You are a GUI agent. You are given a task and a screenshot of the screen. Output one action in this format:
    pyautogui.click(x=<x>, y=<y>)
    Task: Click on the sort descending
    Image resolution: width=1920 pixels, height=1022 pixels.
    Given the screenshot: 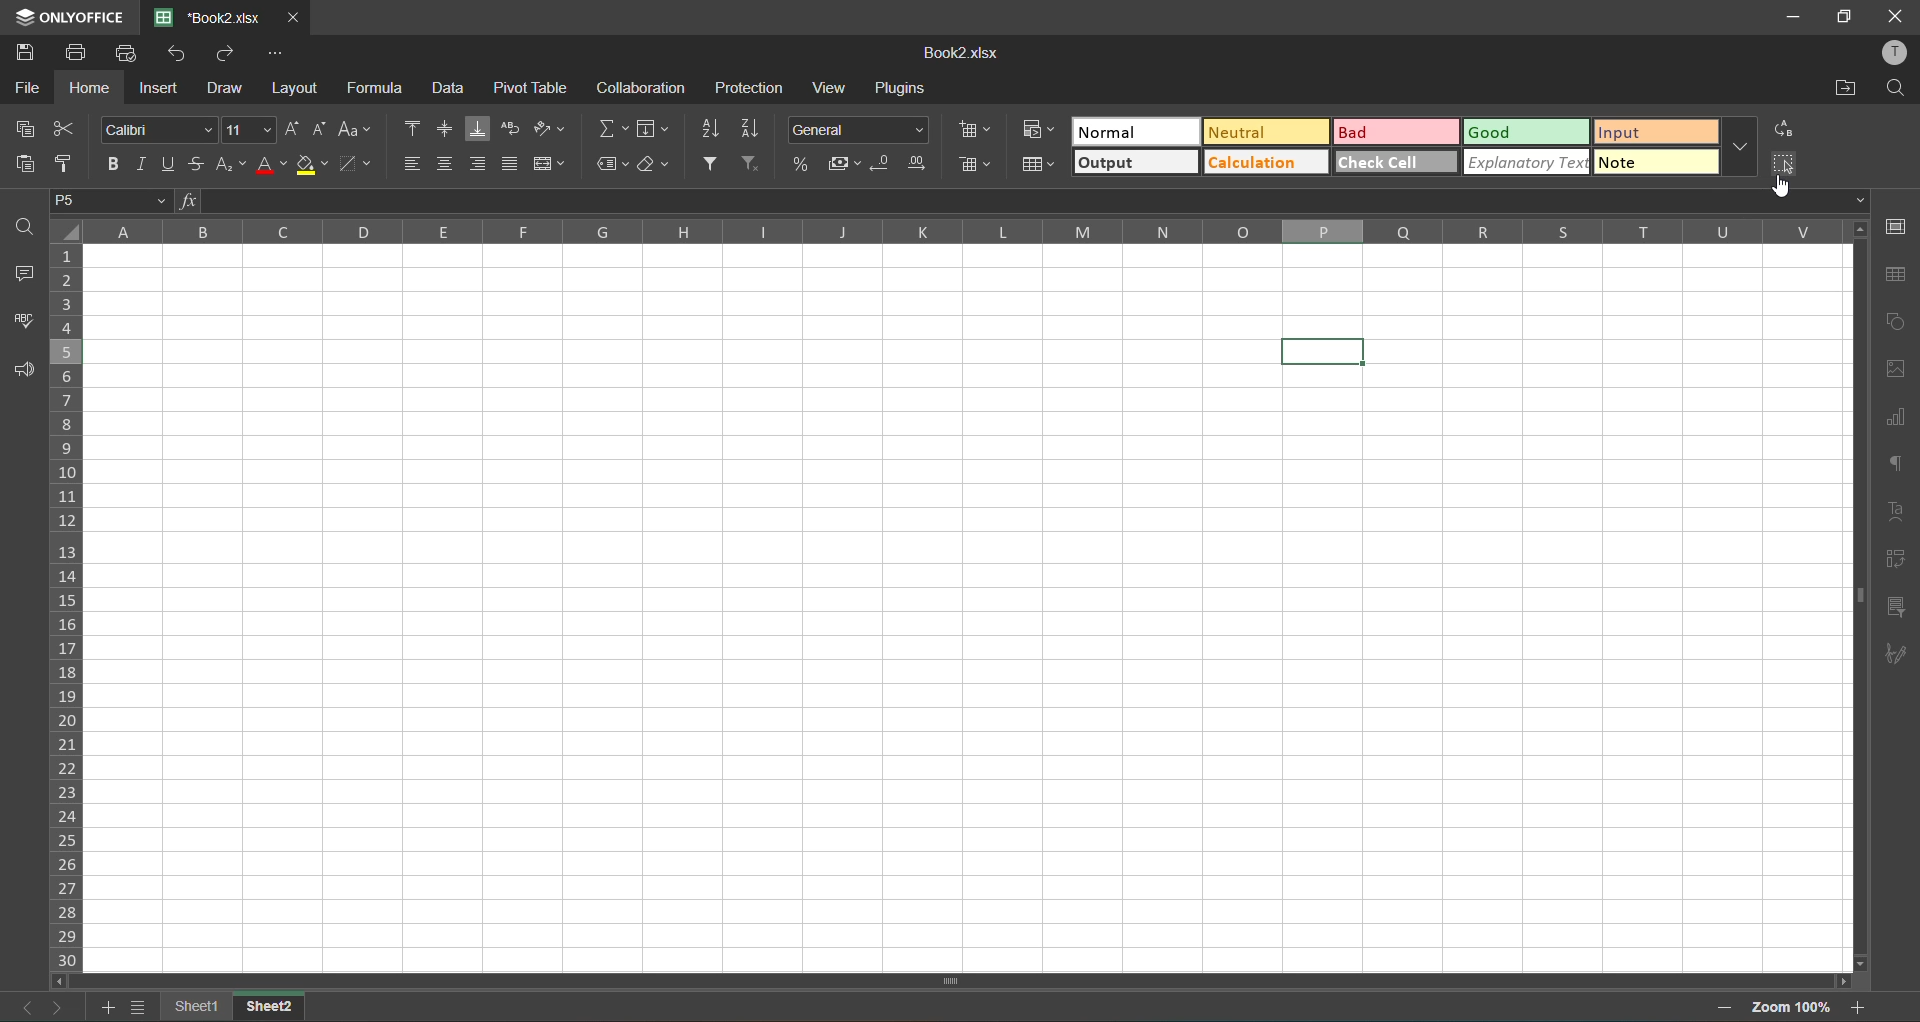 What is the action you would take?
    pyautogui.click(x=758, y=131)
    